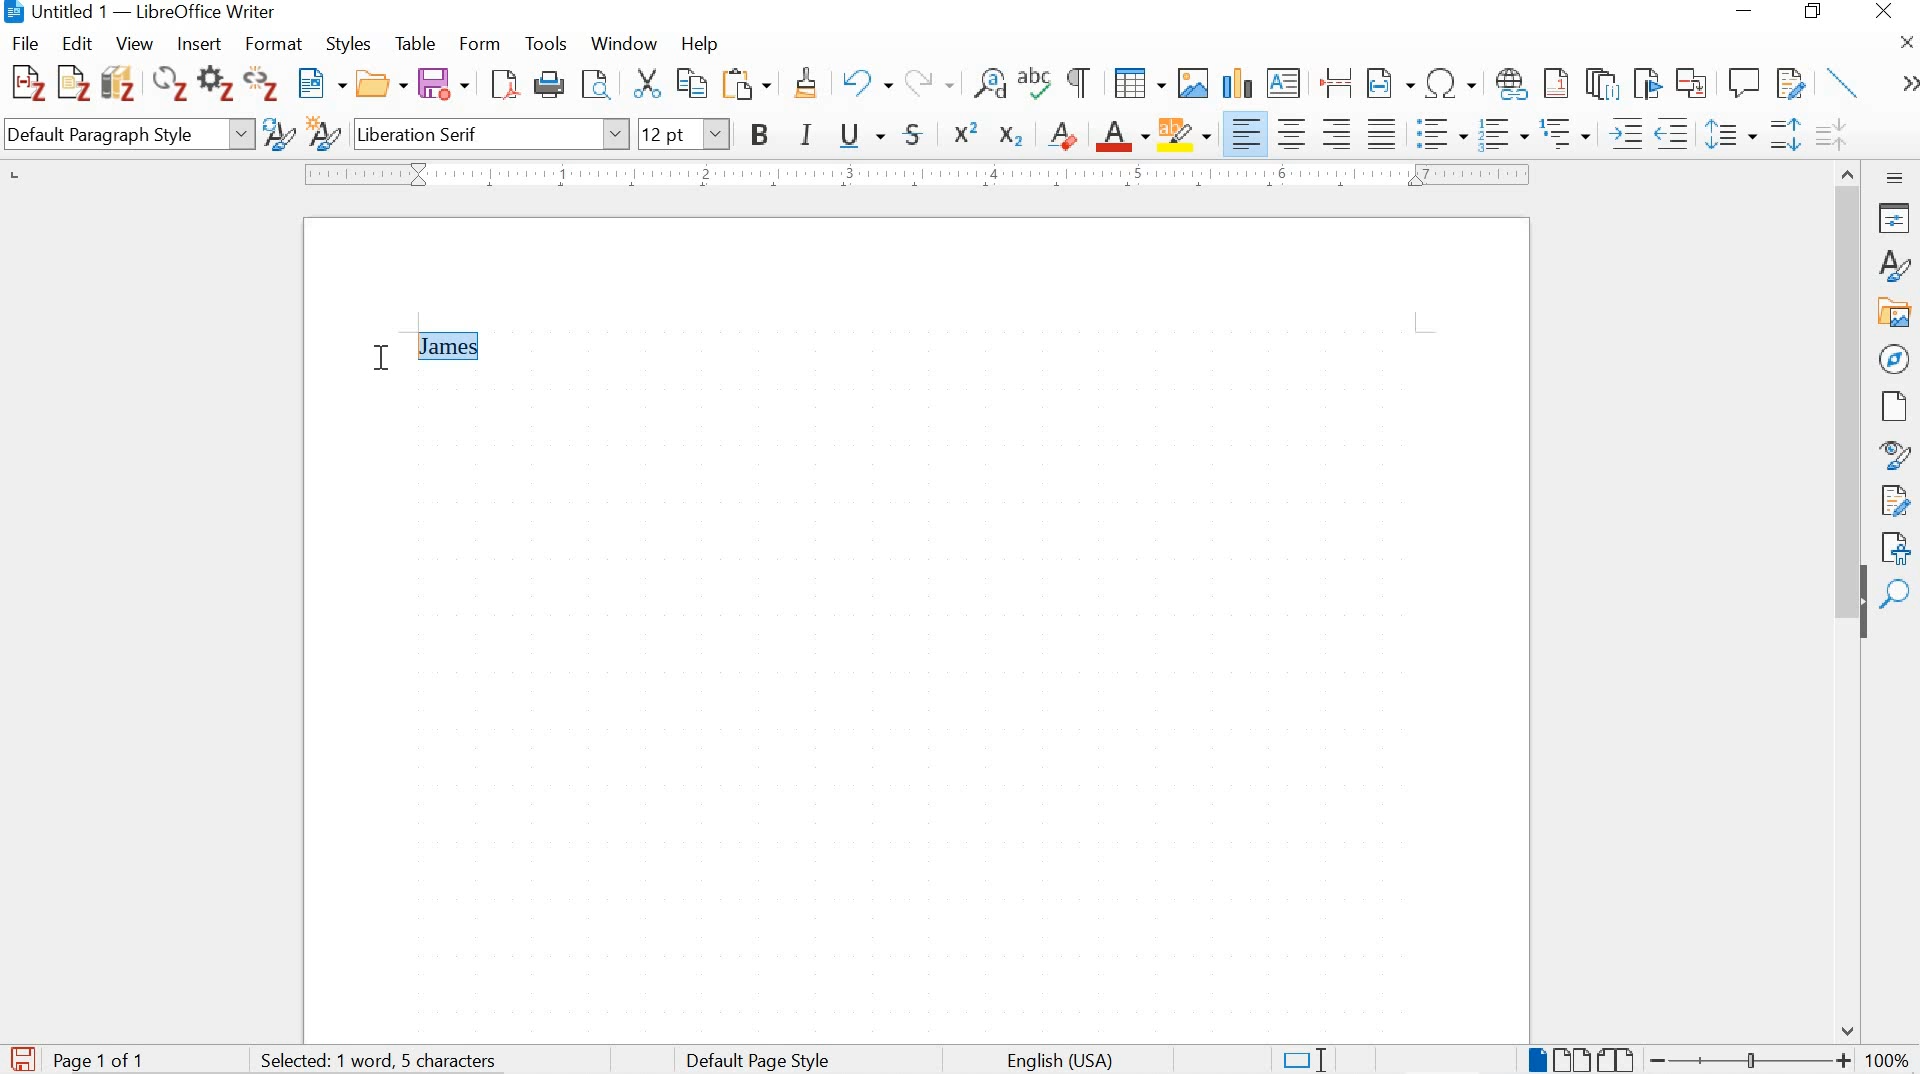 This screenshot has width=1920, height=1074. I want to click on find, so click(1897, 596).